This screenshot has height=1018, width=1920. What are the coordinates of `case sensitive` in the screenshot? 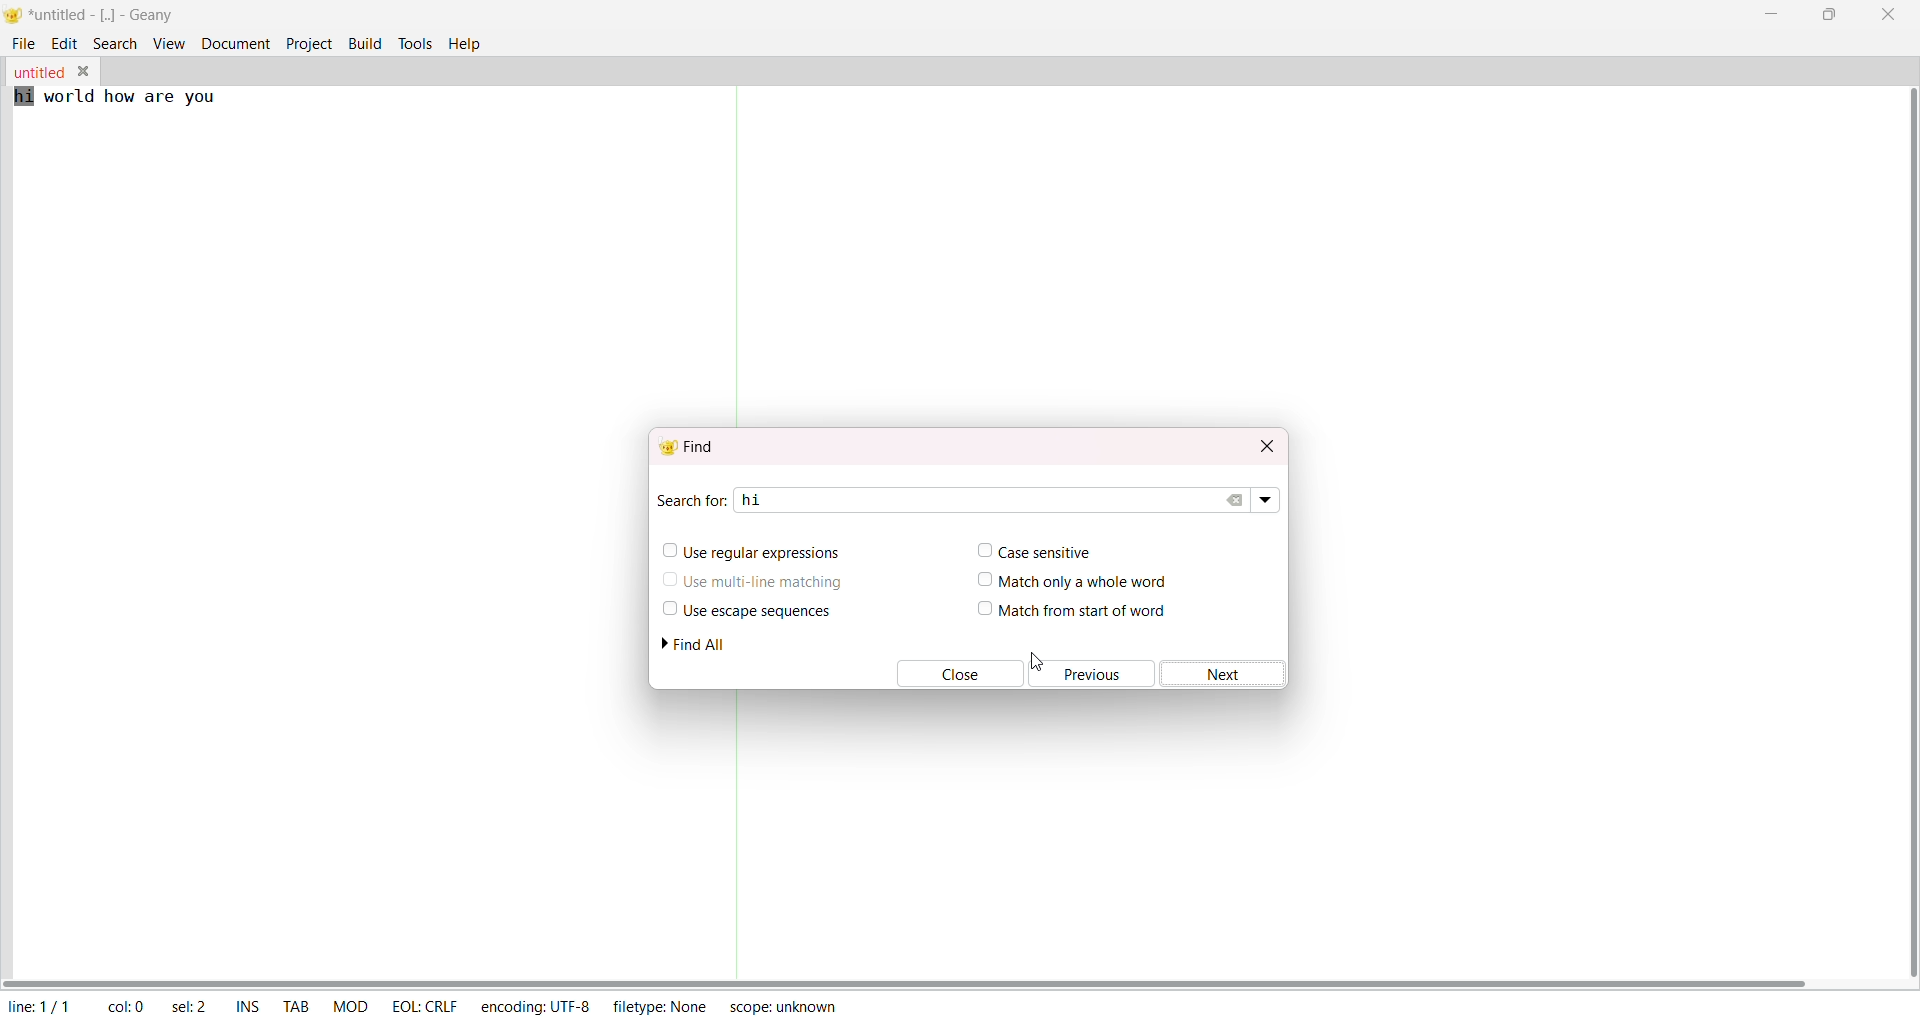 It's located at (1043, 551).